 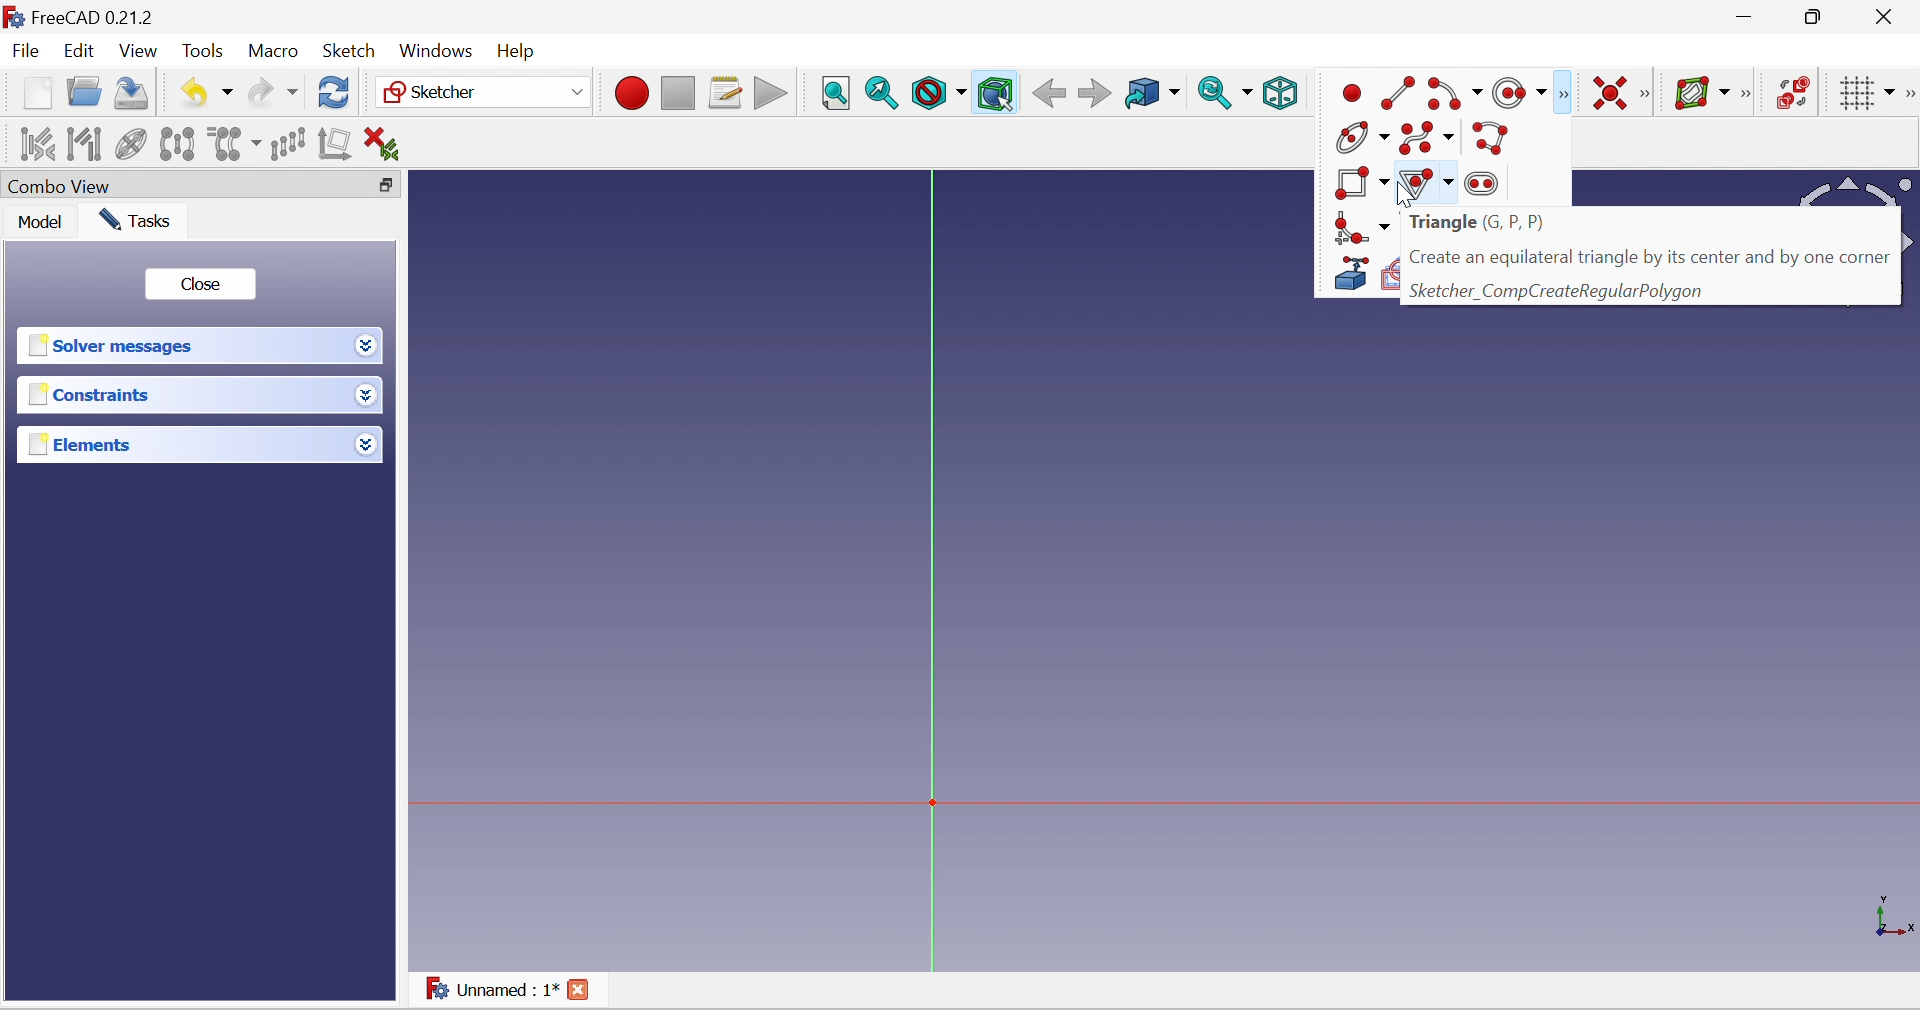 What do you see at coordinates (1153, 94) in the screenshot?
I see `Go to linked object` at bounding box center [1153, 94].